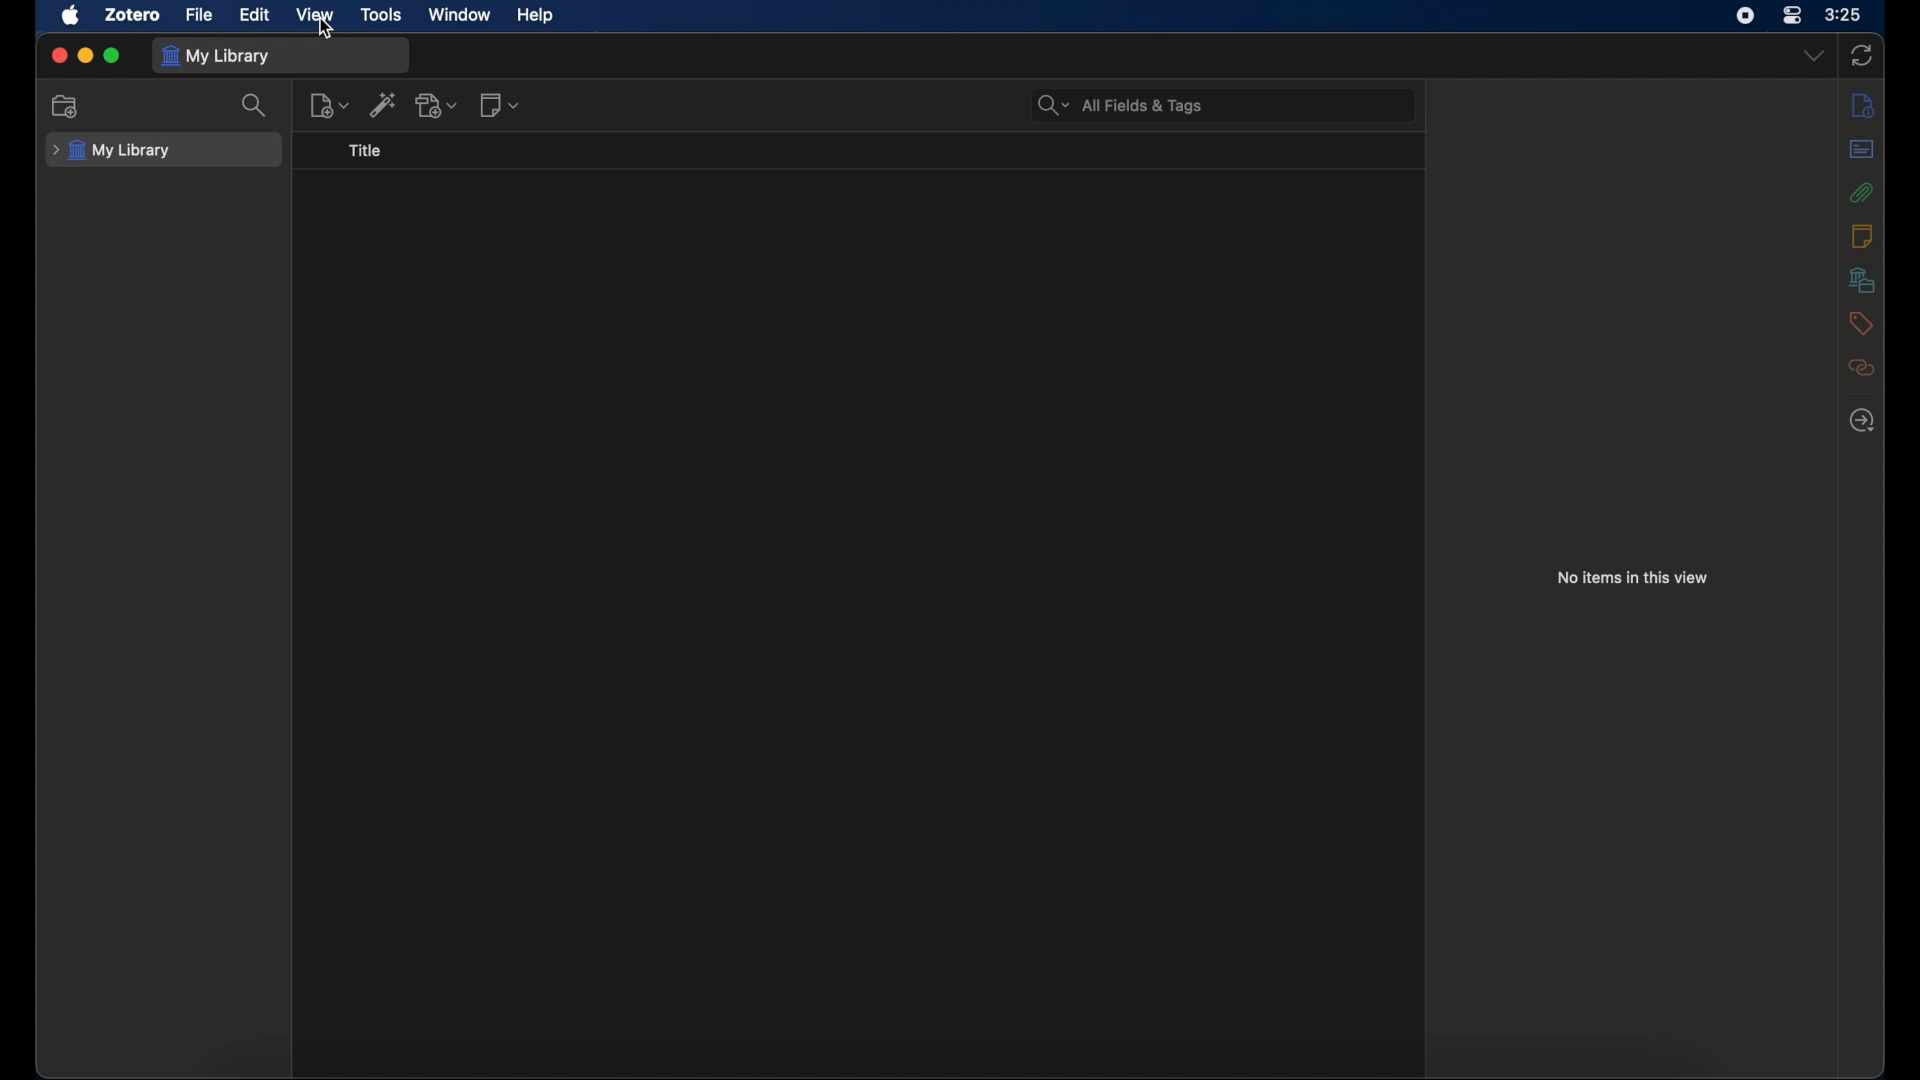 The image size is (1920, 1080). I want to click on file, so click(200, 14).